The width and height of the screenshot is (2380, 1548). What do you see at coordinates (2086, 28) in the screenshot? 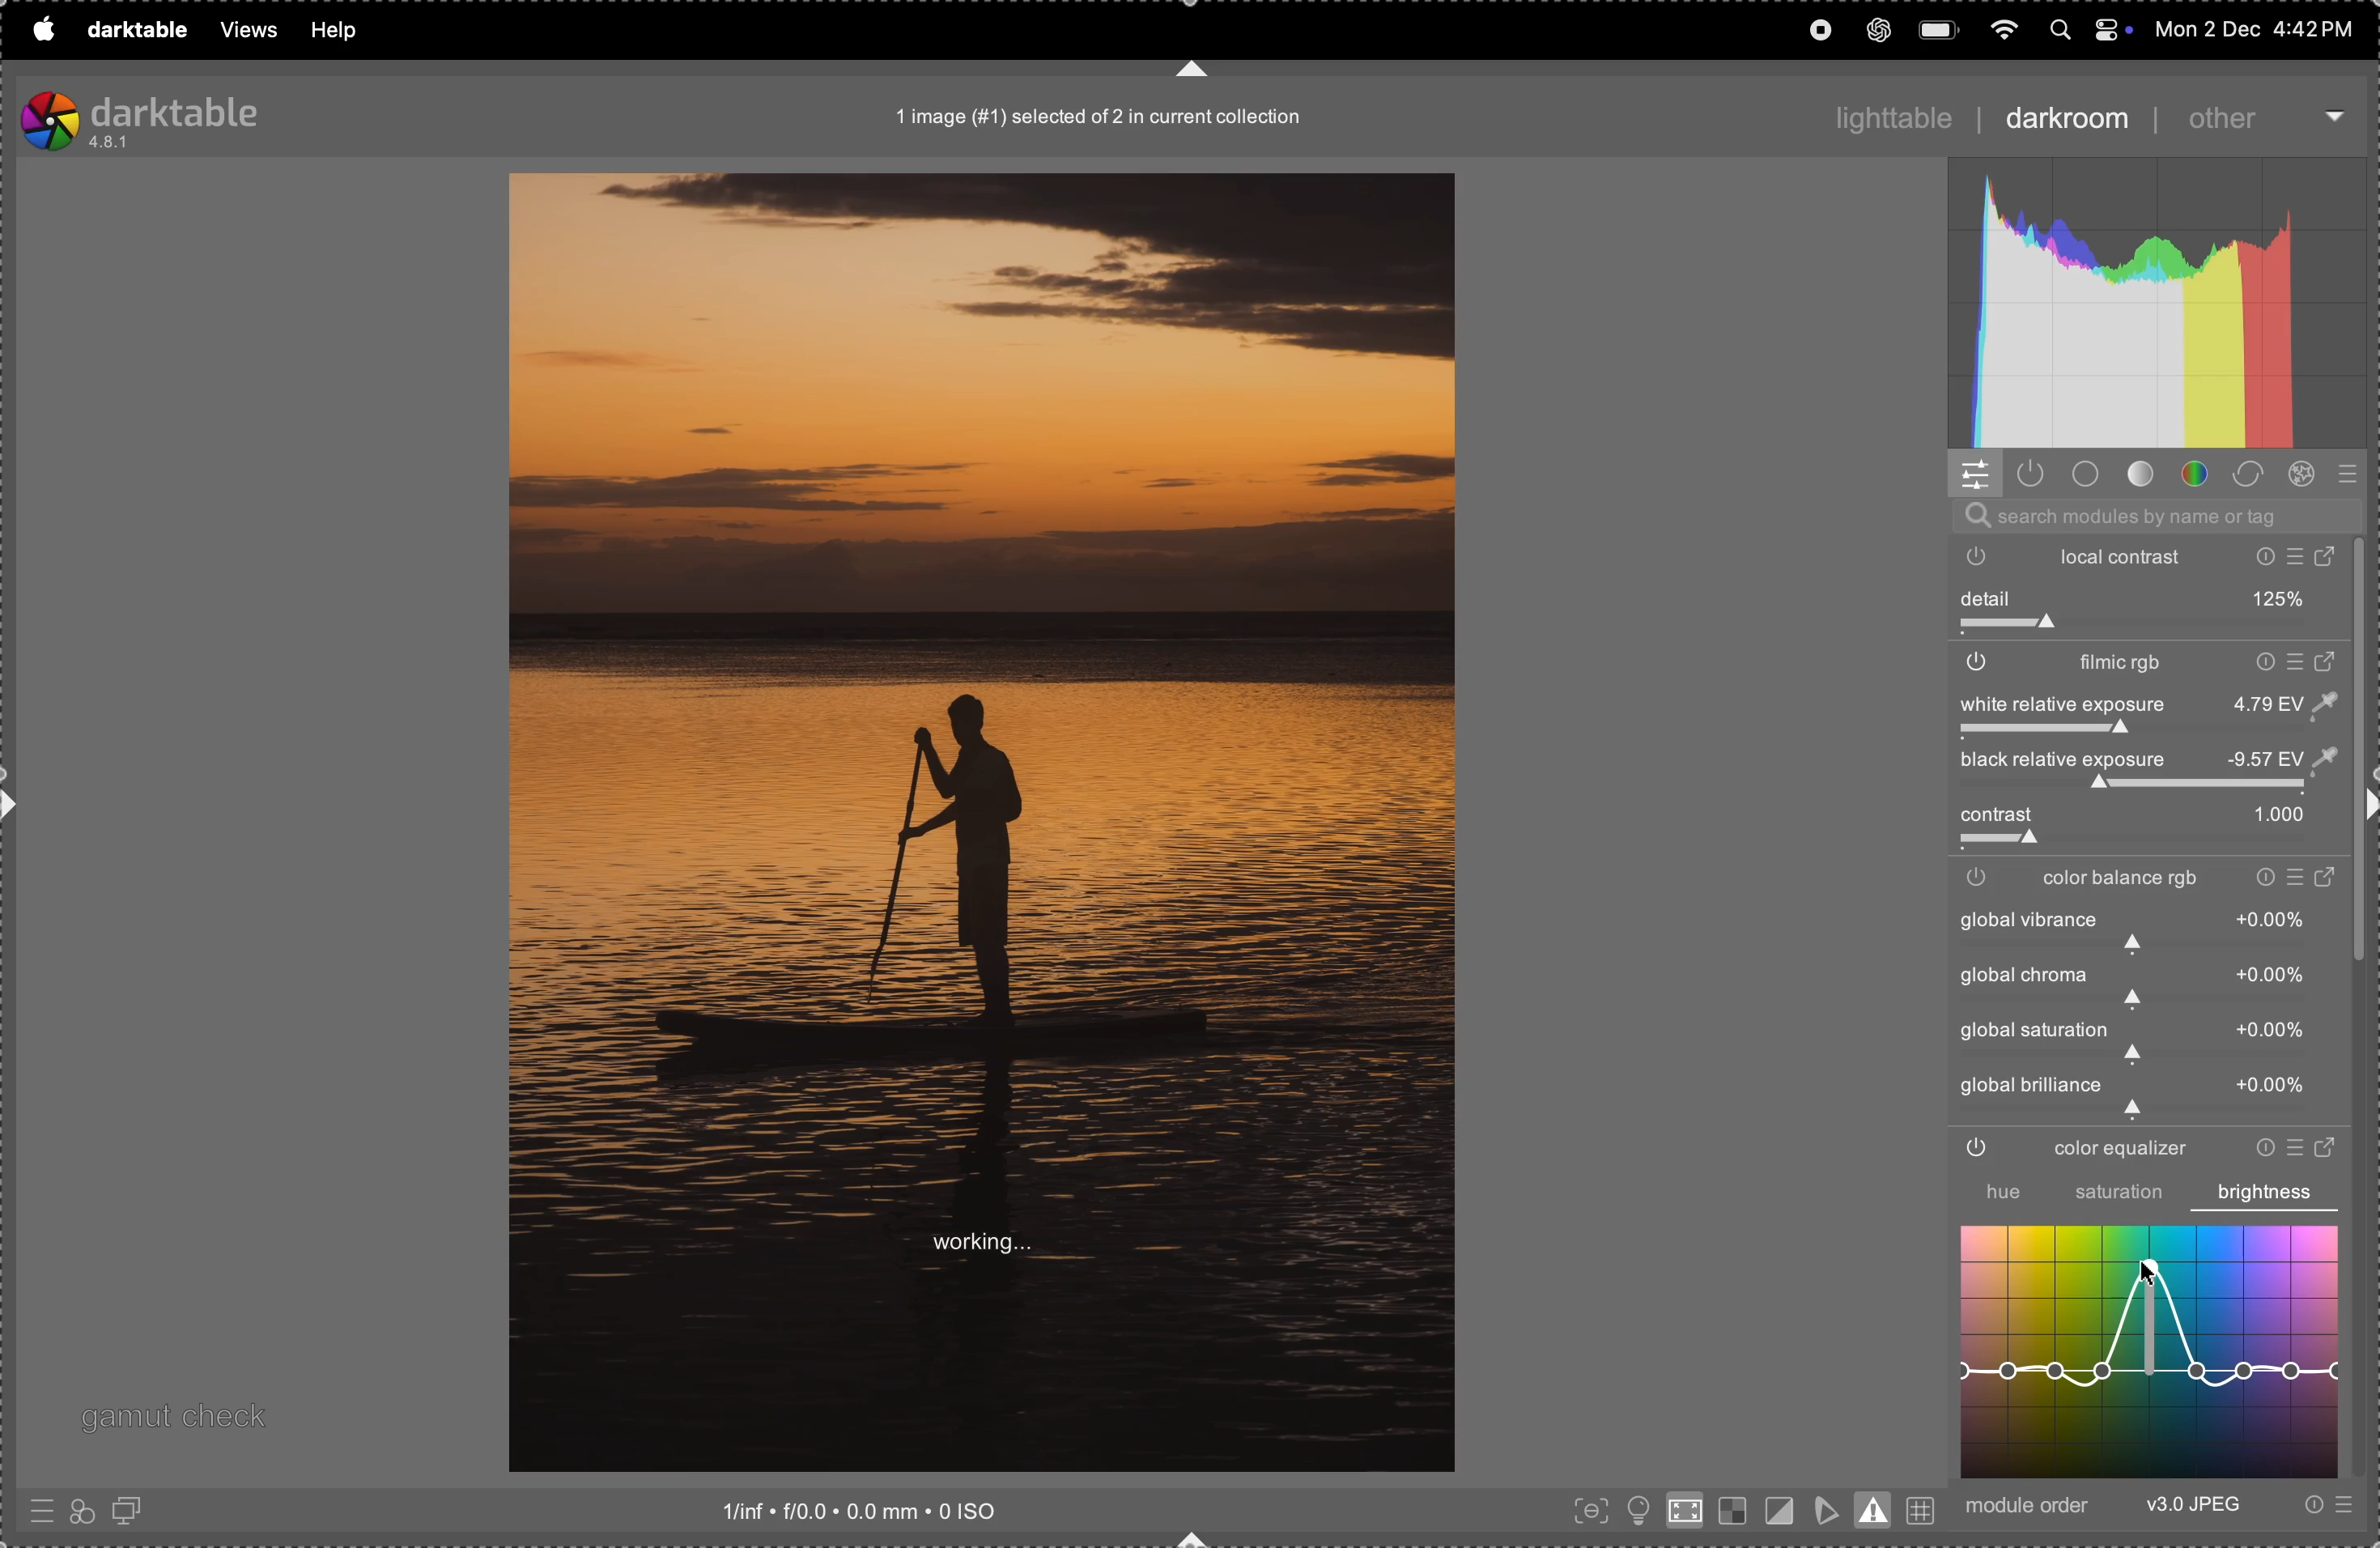
I see `apple widgets` at bounding box center [2086, 28].